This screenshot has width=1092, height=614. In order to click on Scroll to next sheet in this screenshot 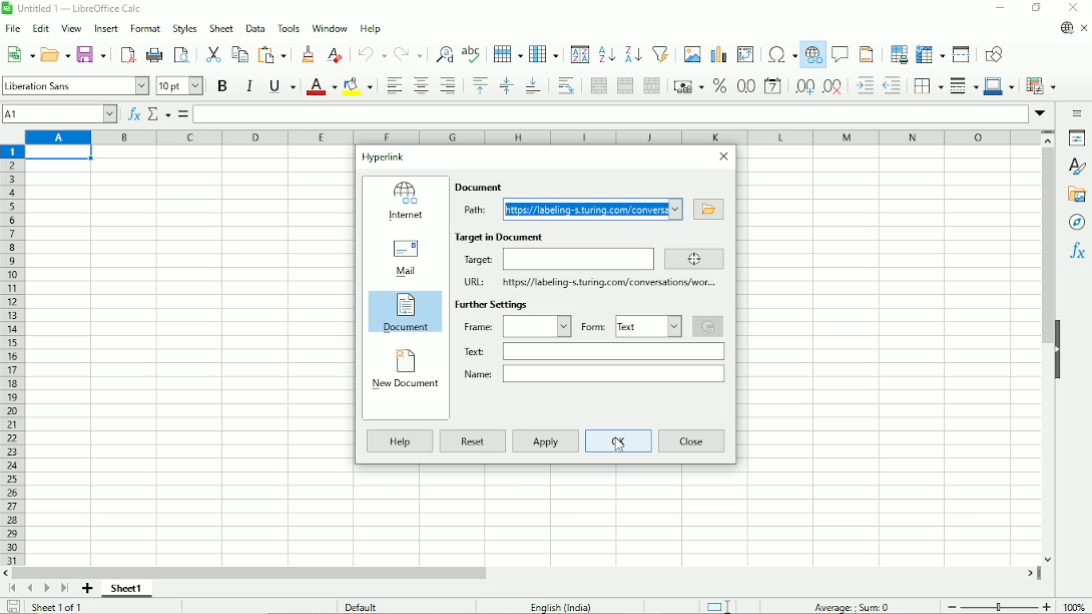, I will do `click(46, 590)`.